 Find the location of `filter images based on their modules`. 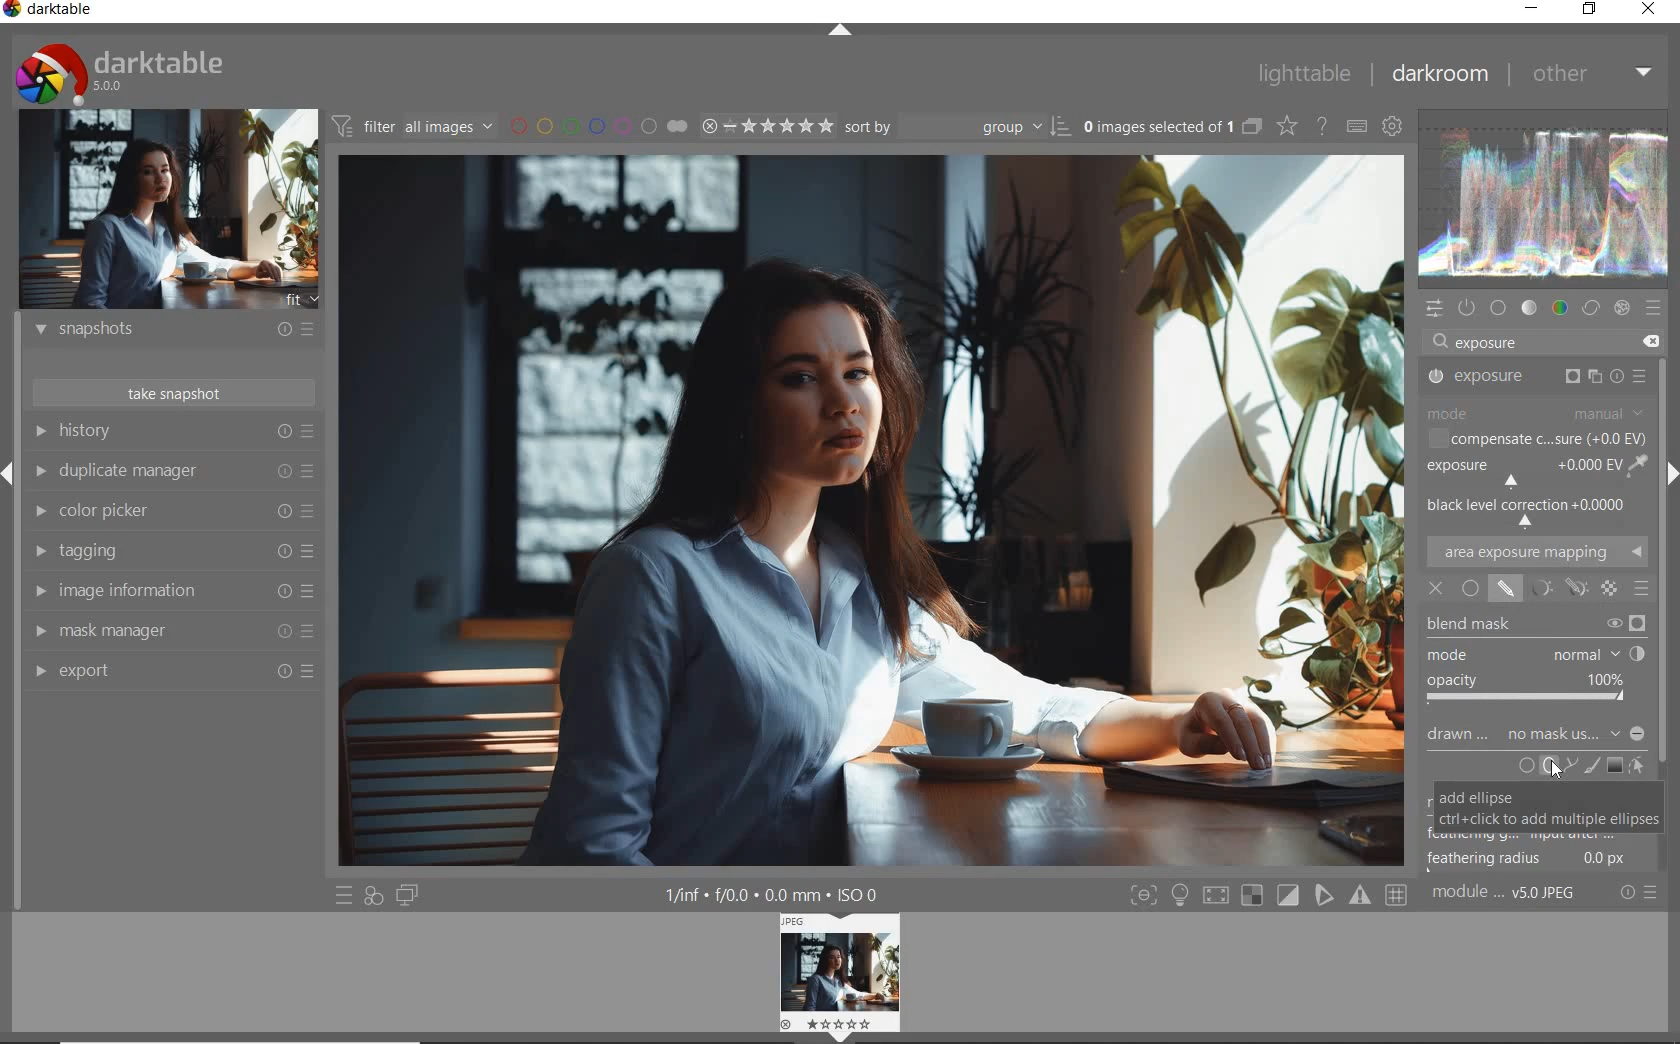

filter images based on their modules is located at coordinates (412, 124).